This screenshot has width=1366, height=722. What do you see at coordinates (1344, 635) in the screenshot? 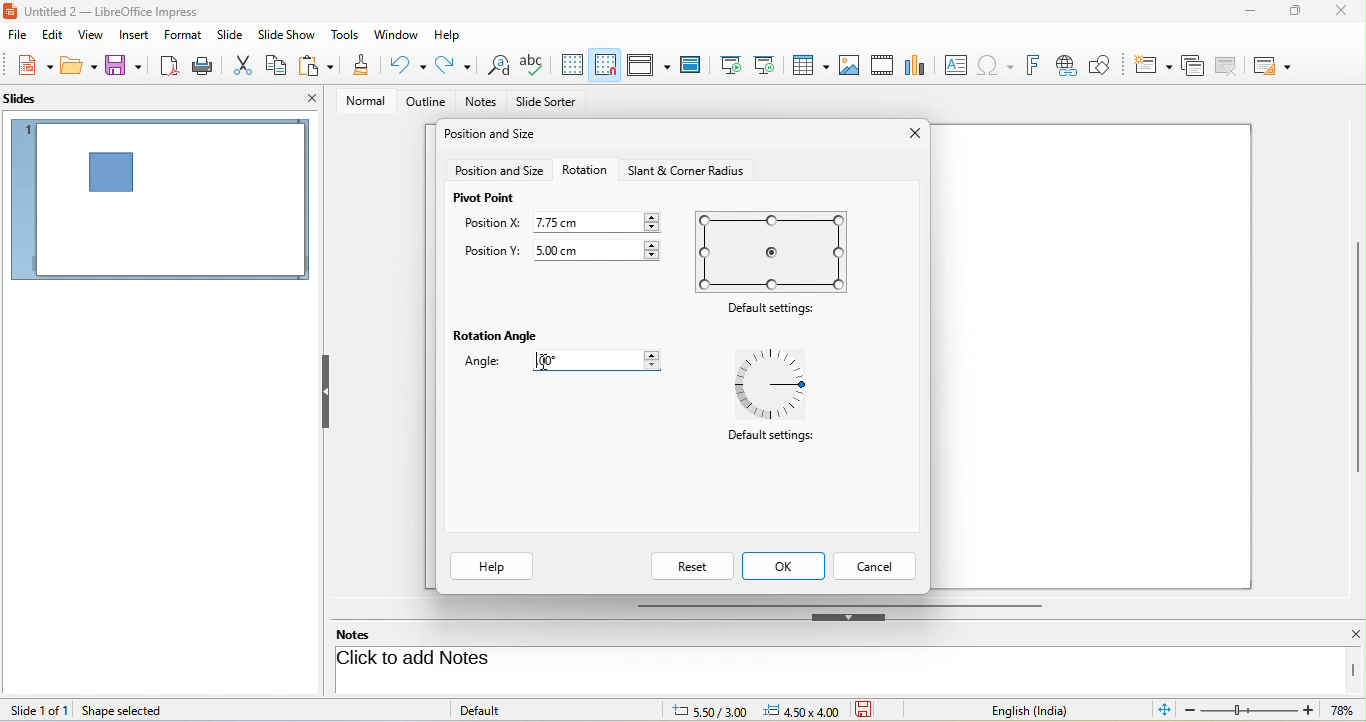
I see `close` at bounding box center [1344, 635].